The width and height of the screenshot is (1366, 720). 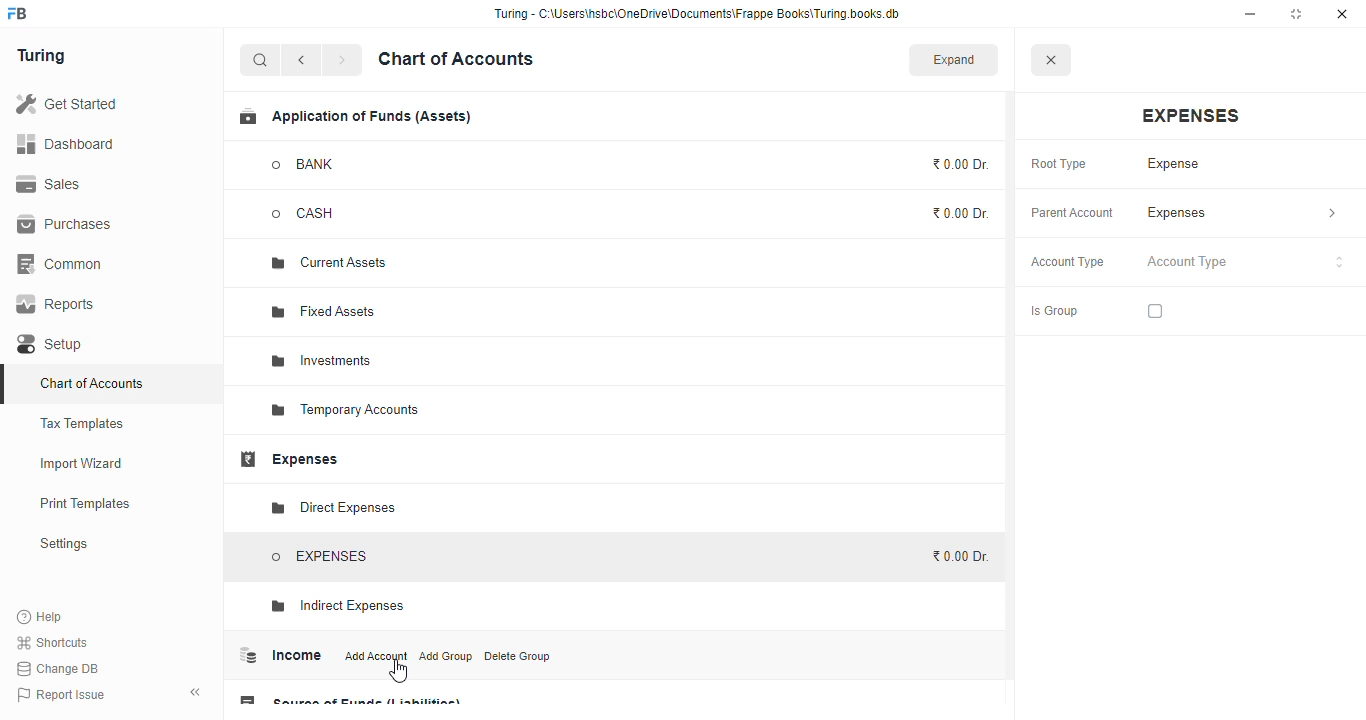 What do you see at coordinates (288, 459) in the screenshot?
I see `expenses` at bounding box center [288, 459].